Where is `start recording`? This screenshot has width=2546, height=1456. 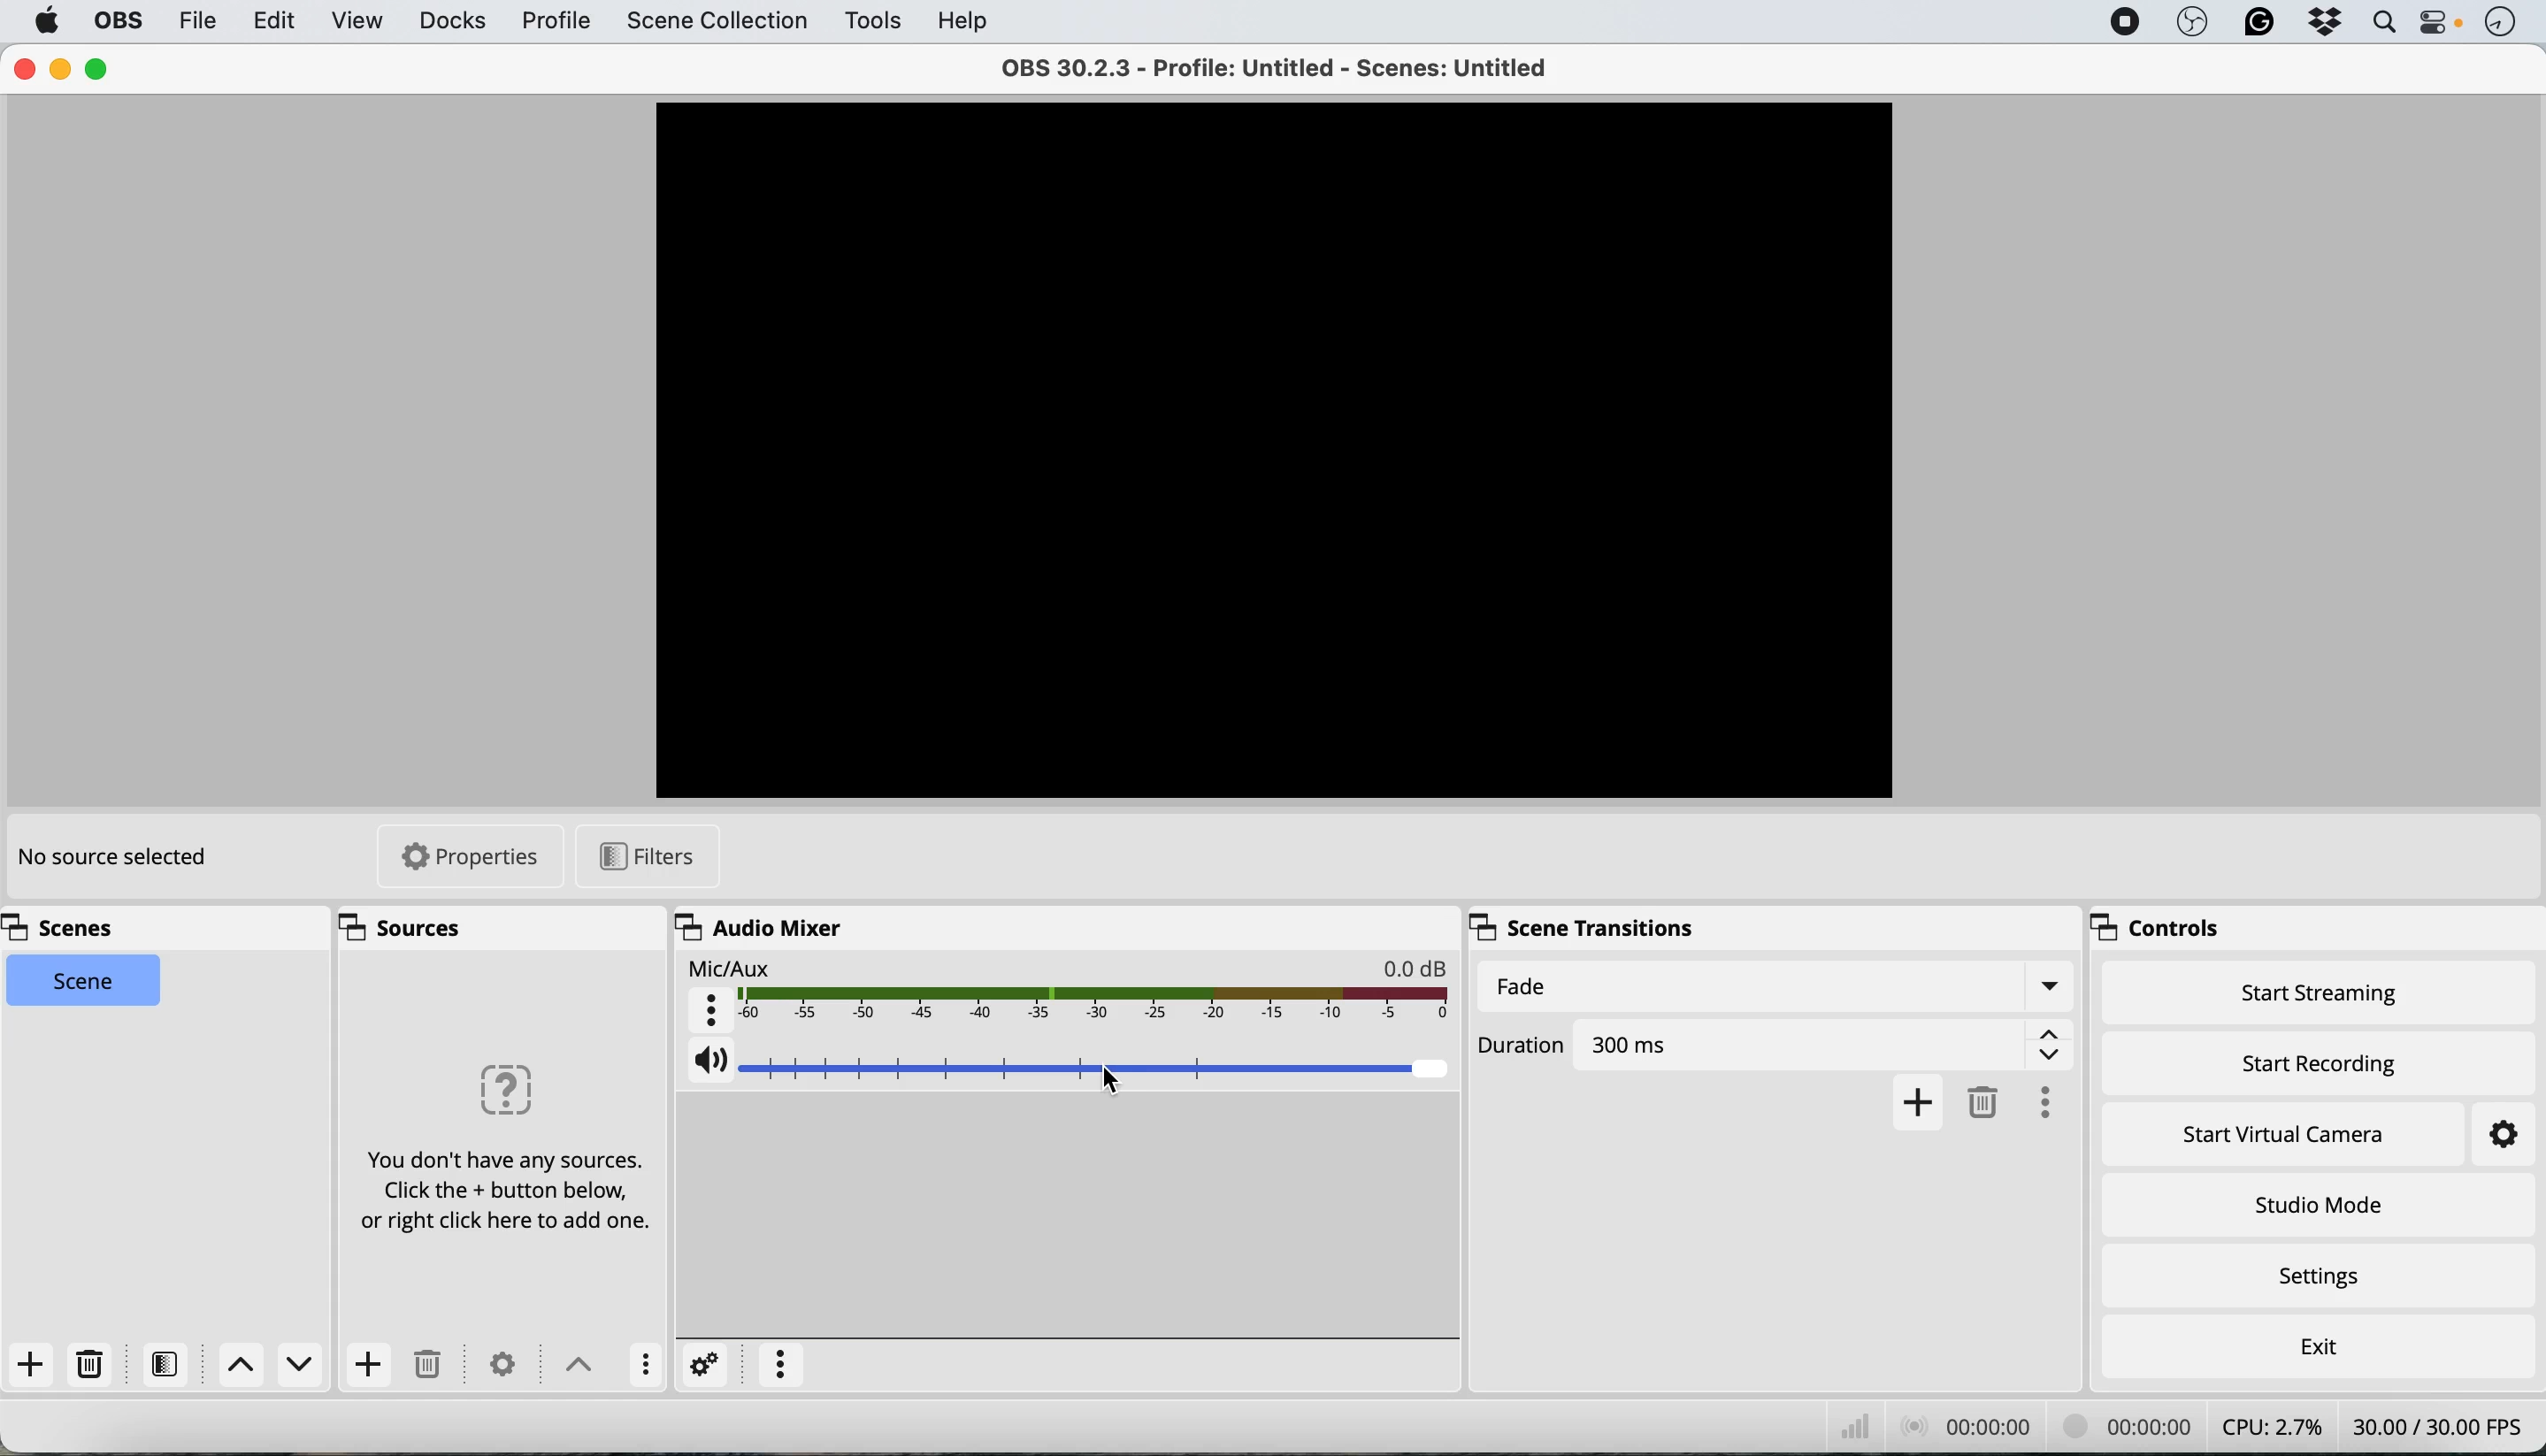 start recording is located at coordinates (2329, 1062).